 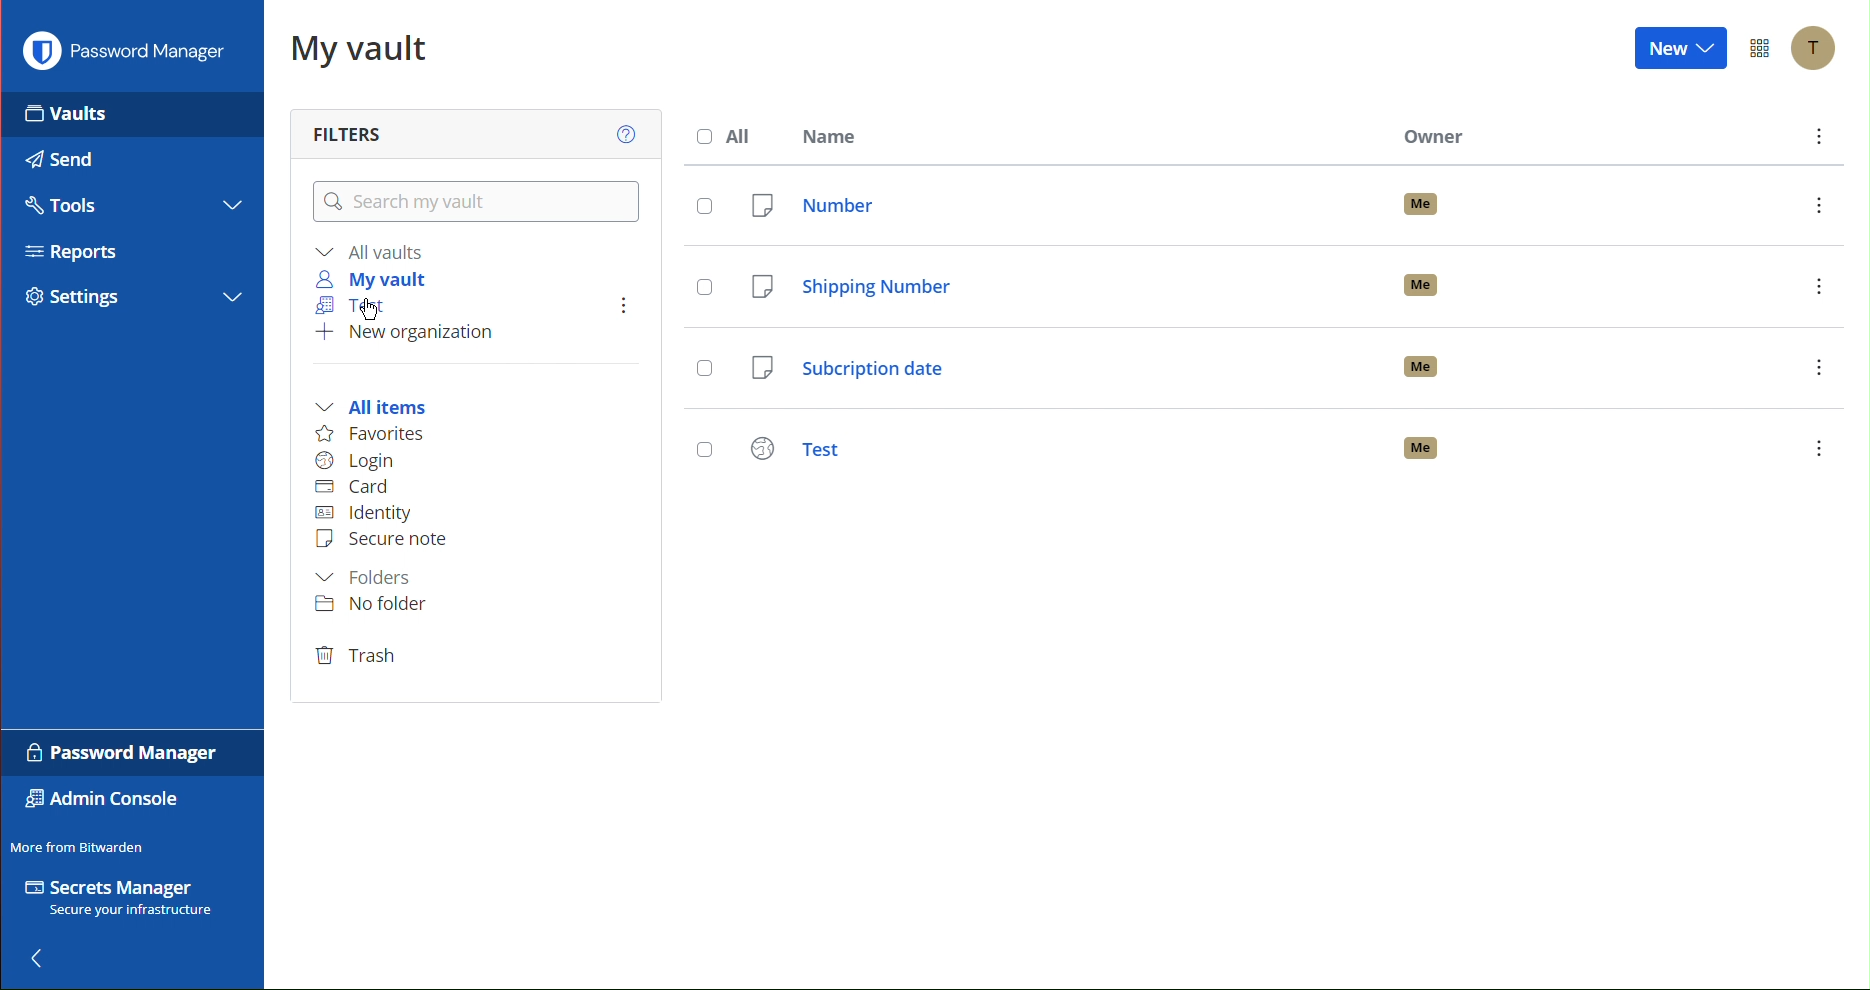 What do you see at coordinates (67, 252) in the screenshot?
I see `Reports` at bounding box center [67, 252].